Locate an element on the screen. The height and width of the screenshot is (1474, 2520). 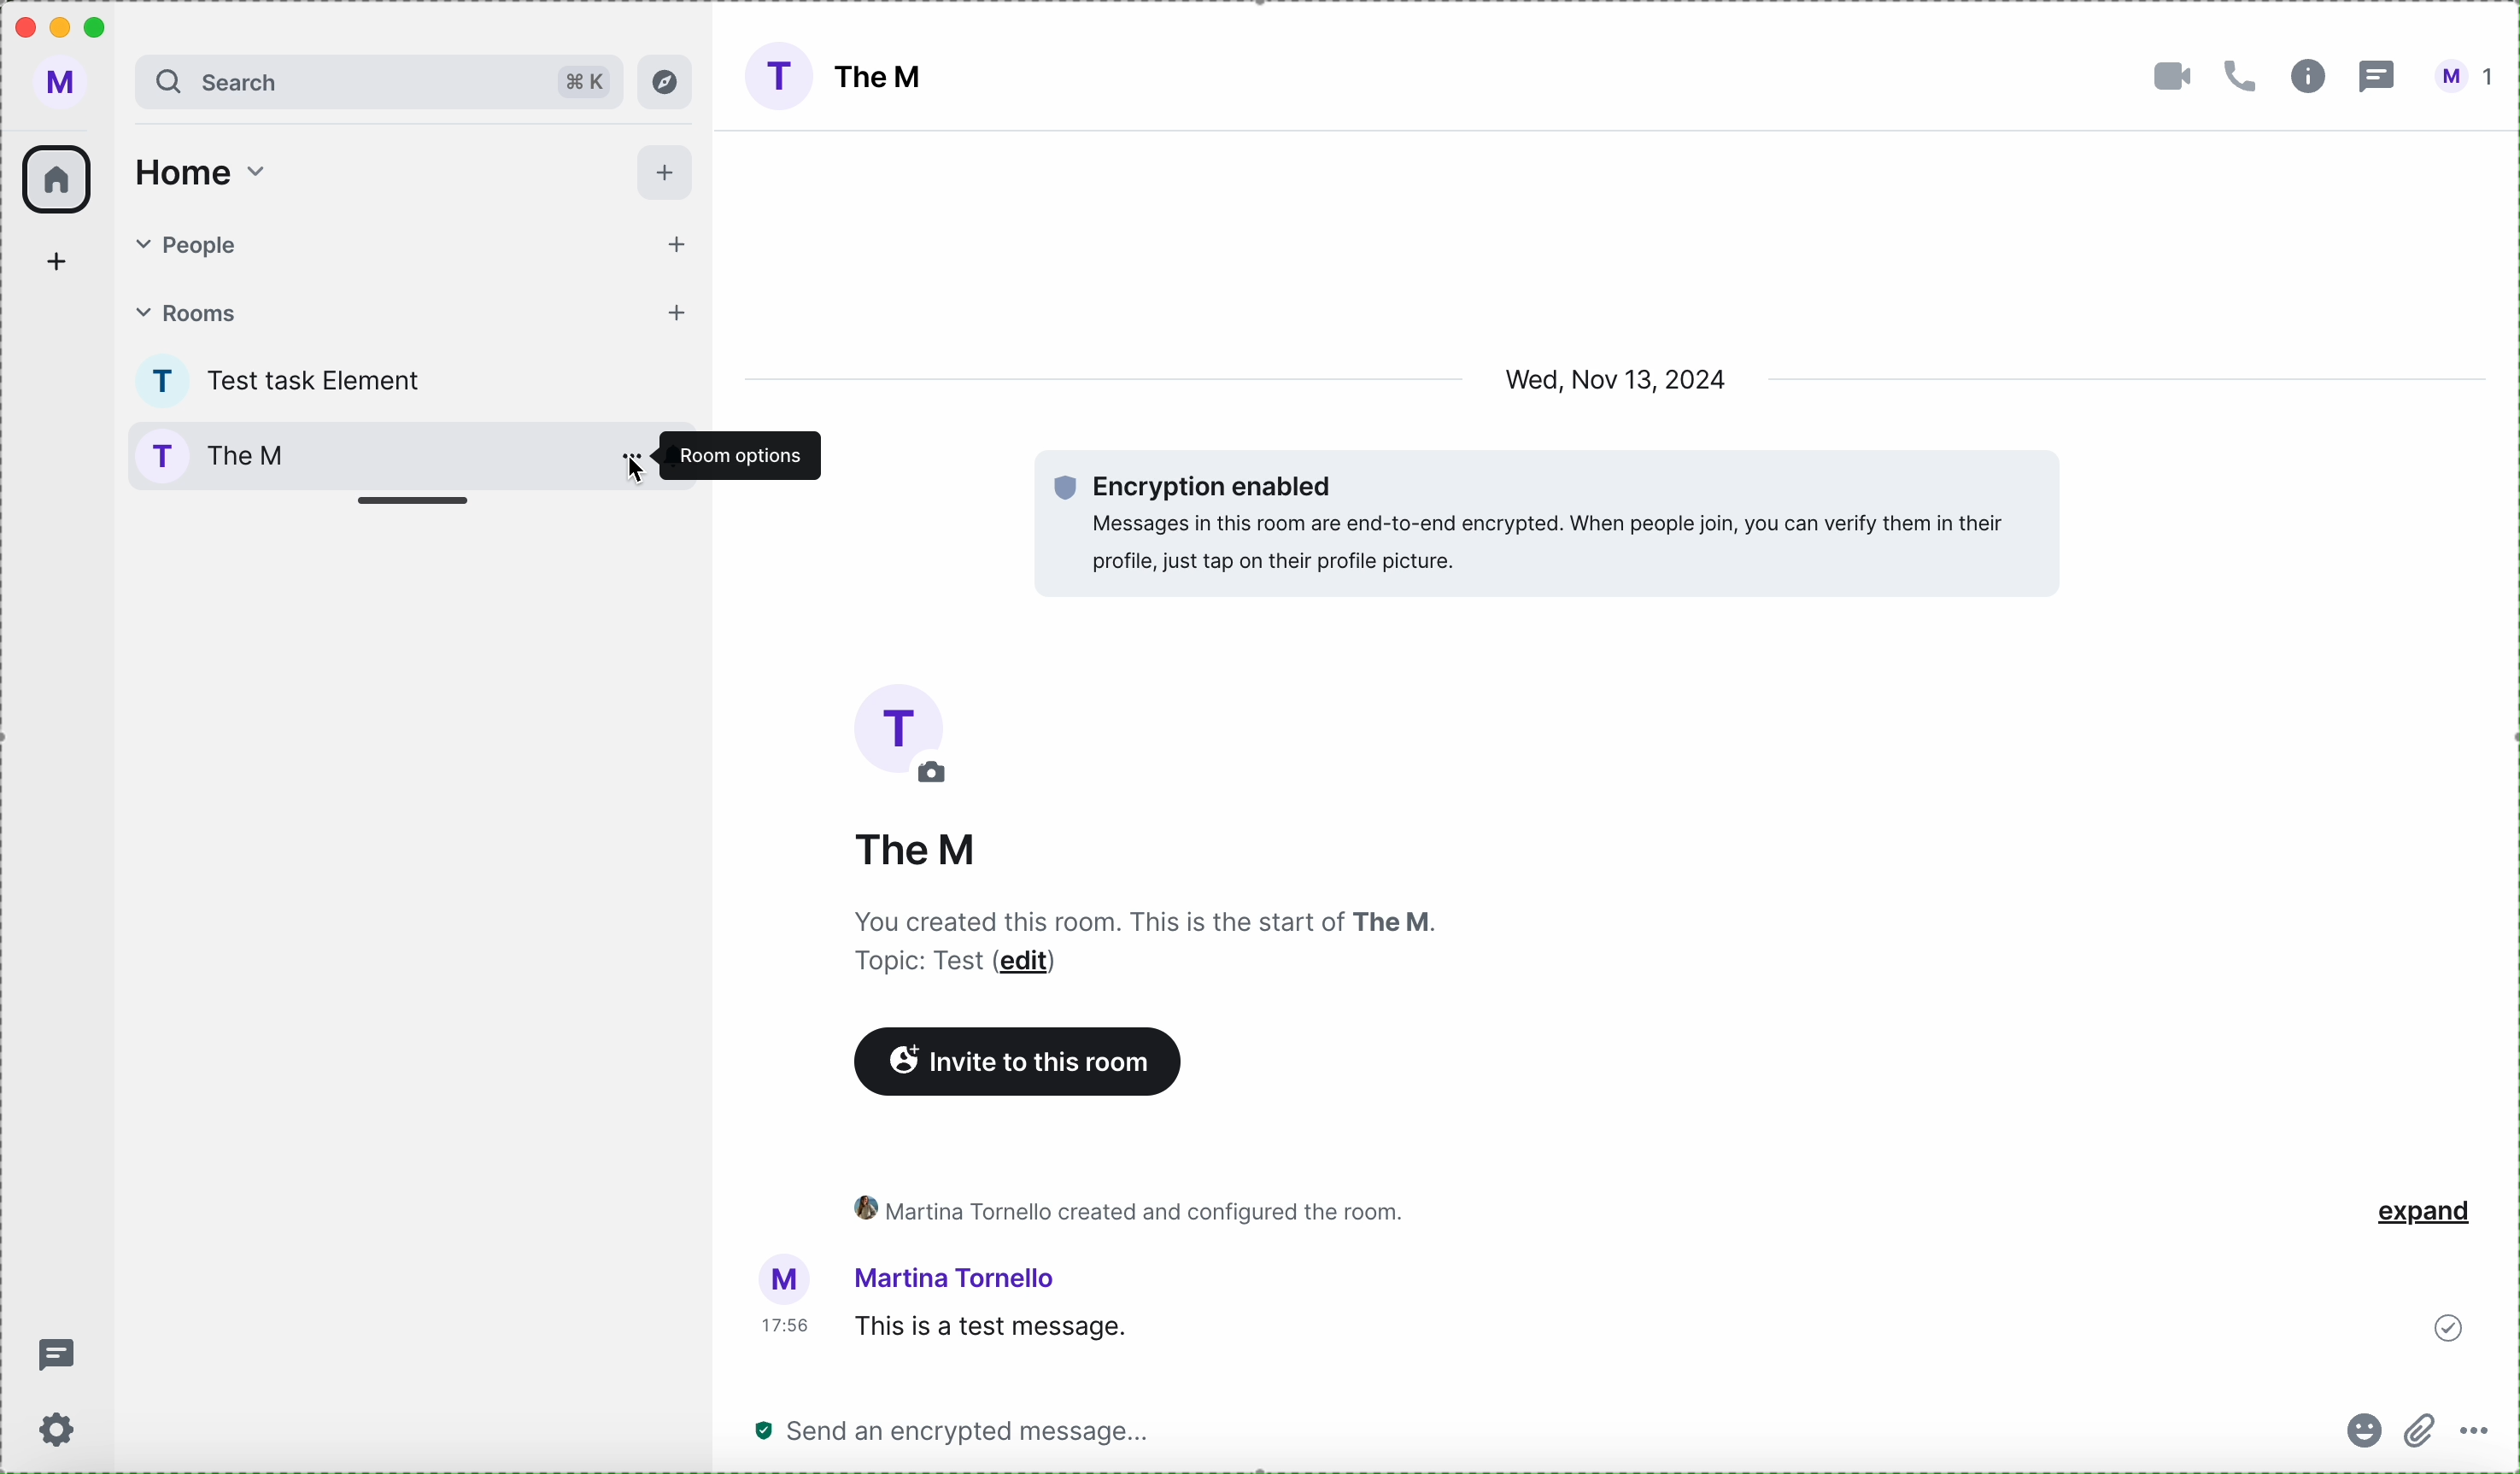
add is located at coordinates (668, 174).